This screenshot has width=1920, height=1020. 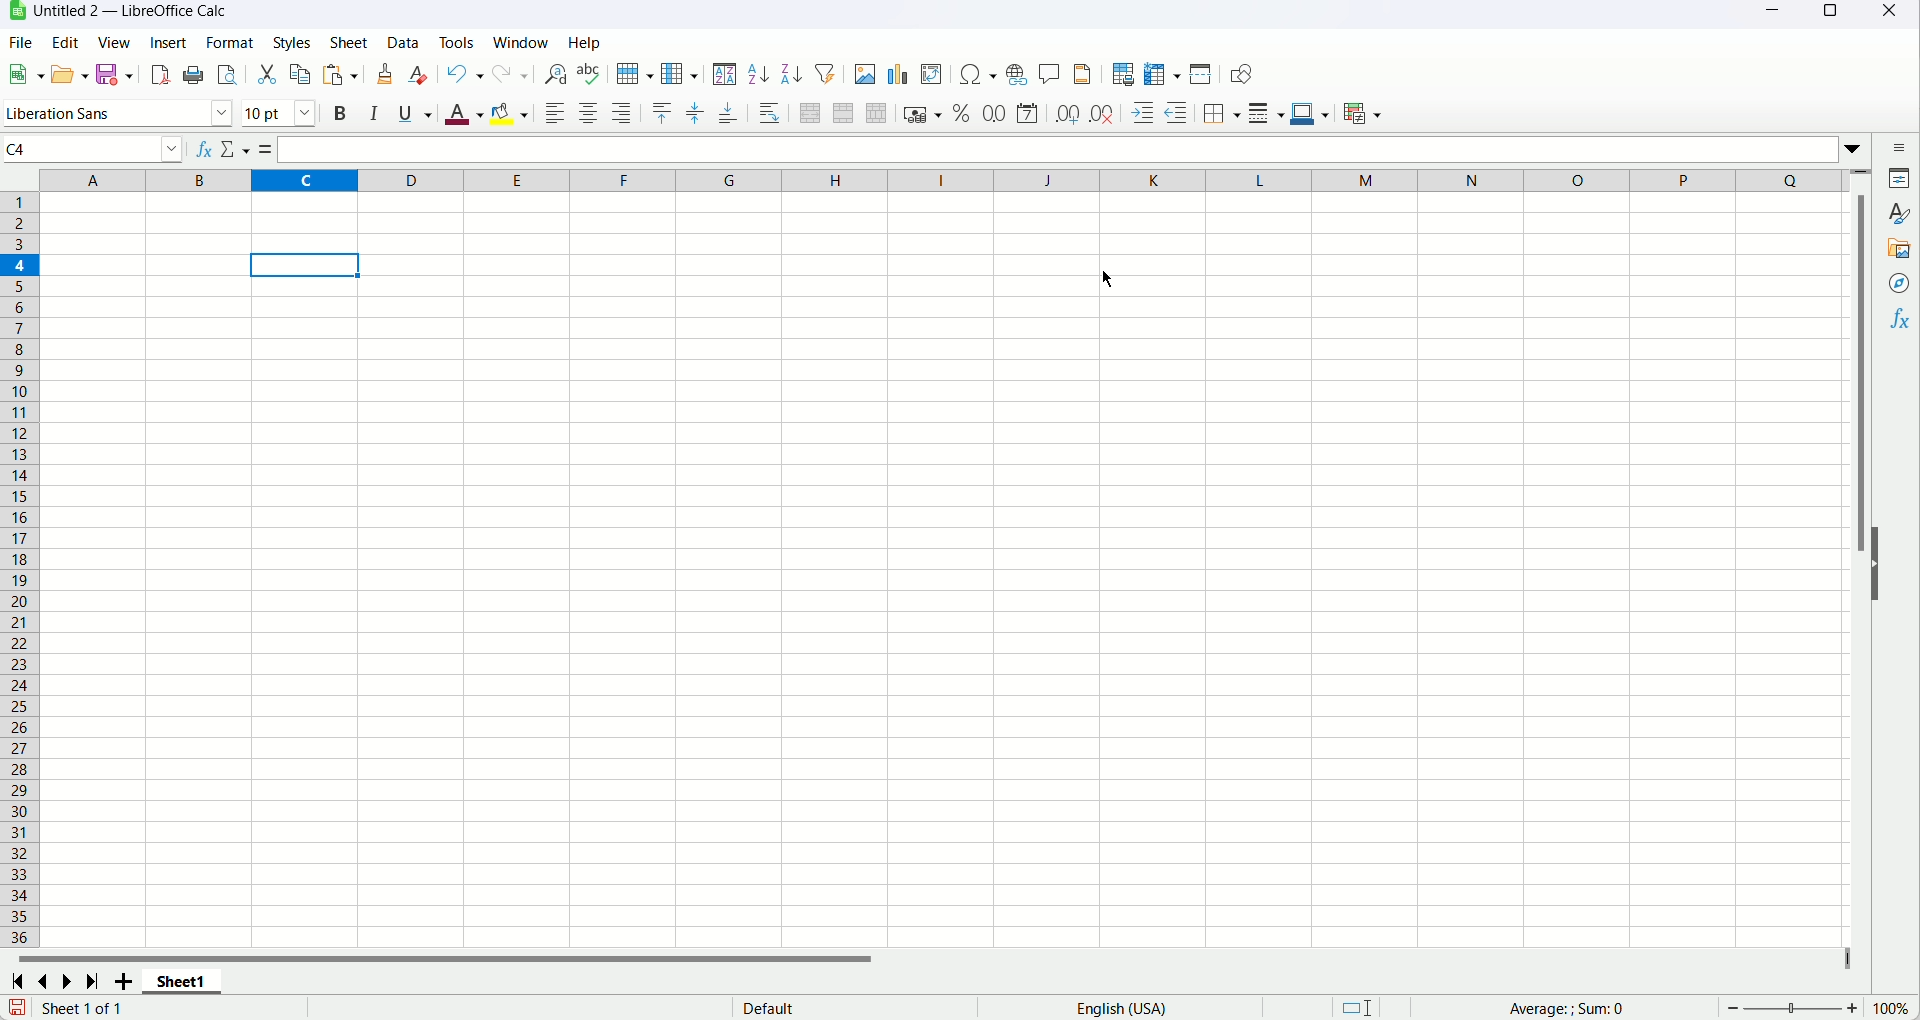 What do you see at coordinates (114, 44) in the screenshot?
I see `View` at bounding box center [114, 44].